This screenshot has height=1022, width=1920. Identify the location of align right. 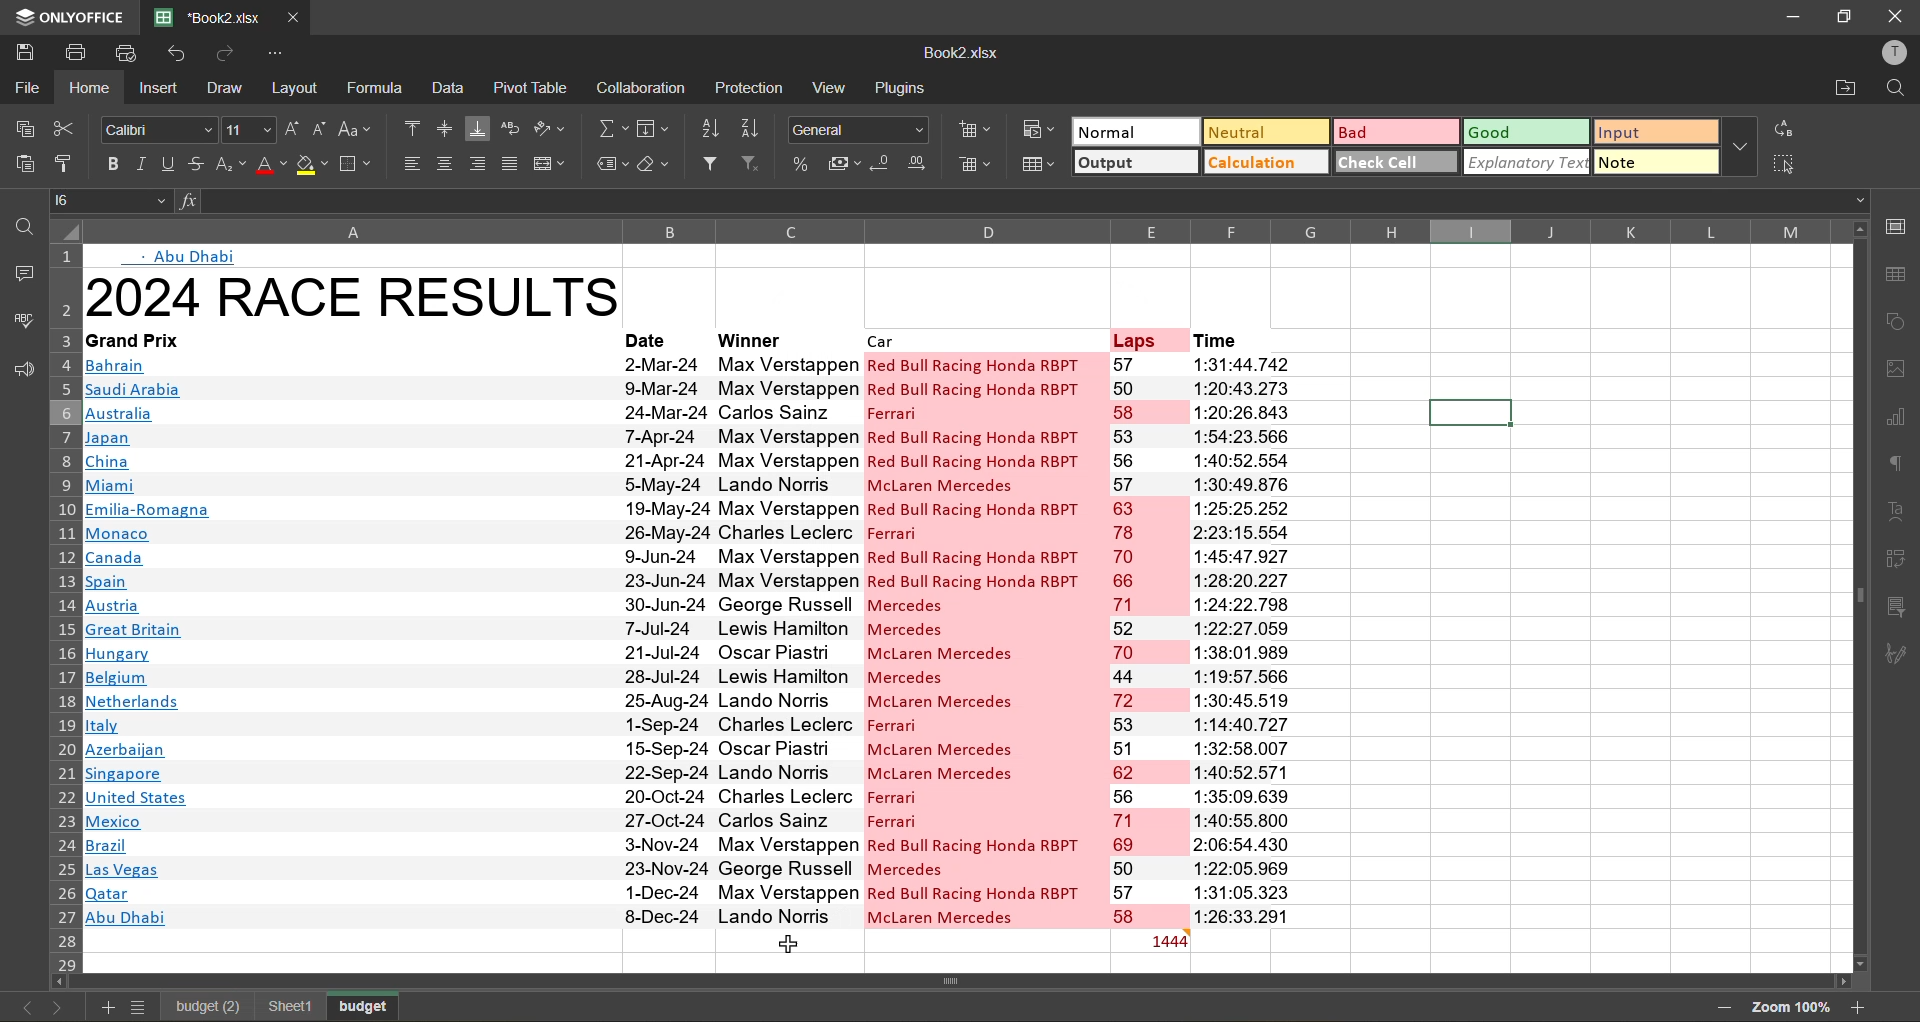
(481, 164).